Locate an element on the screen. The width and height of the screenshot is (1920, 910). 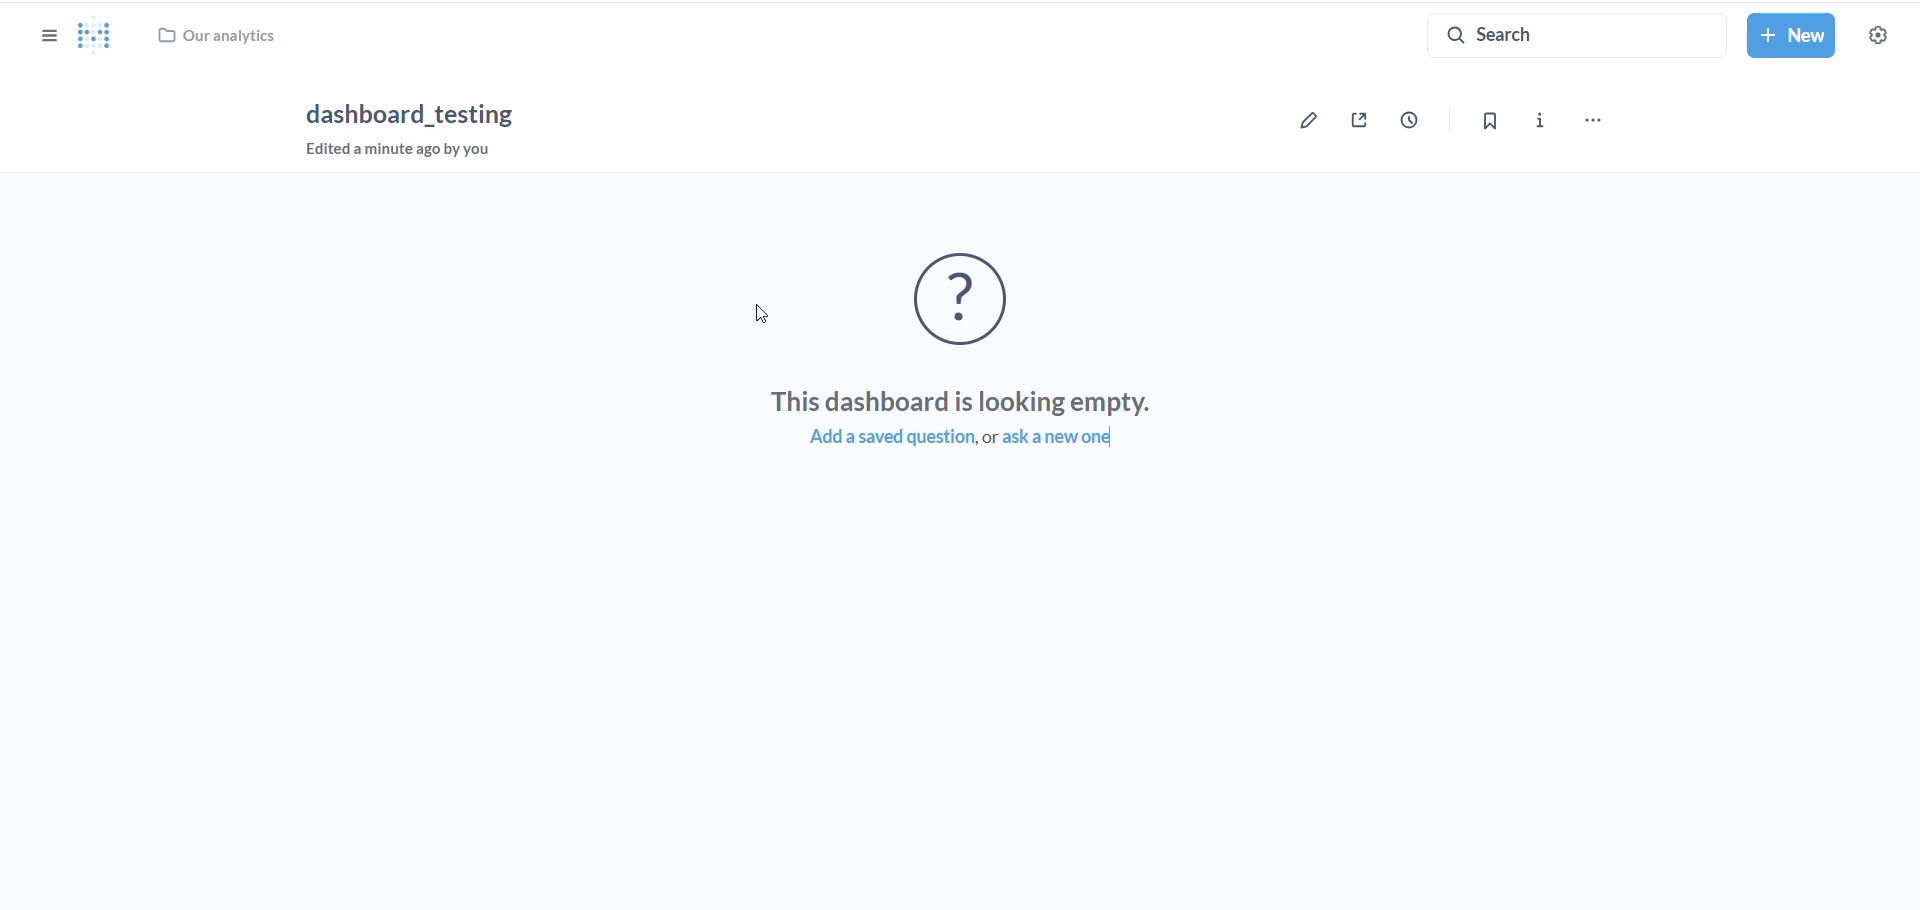
info is located at coordinates (1551, 122).